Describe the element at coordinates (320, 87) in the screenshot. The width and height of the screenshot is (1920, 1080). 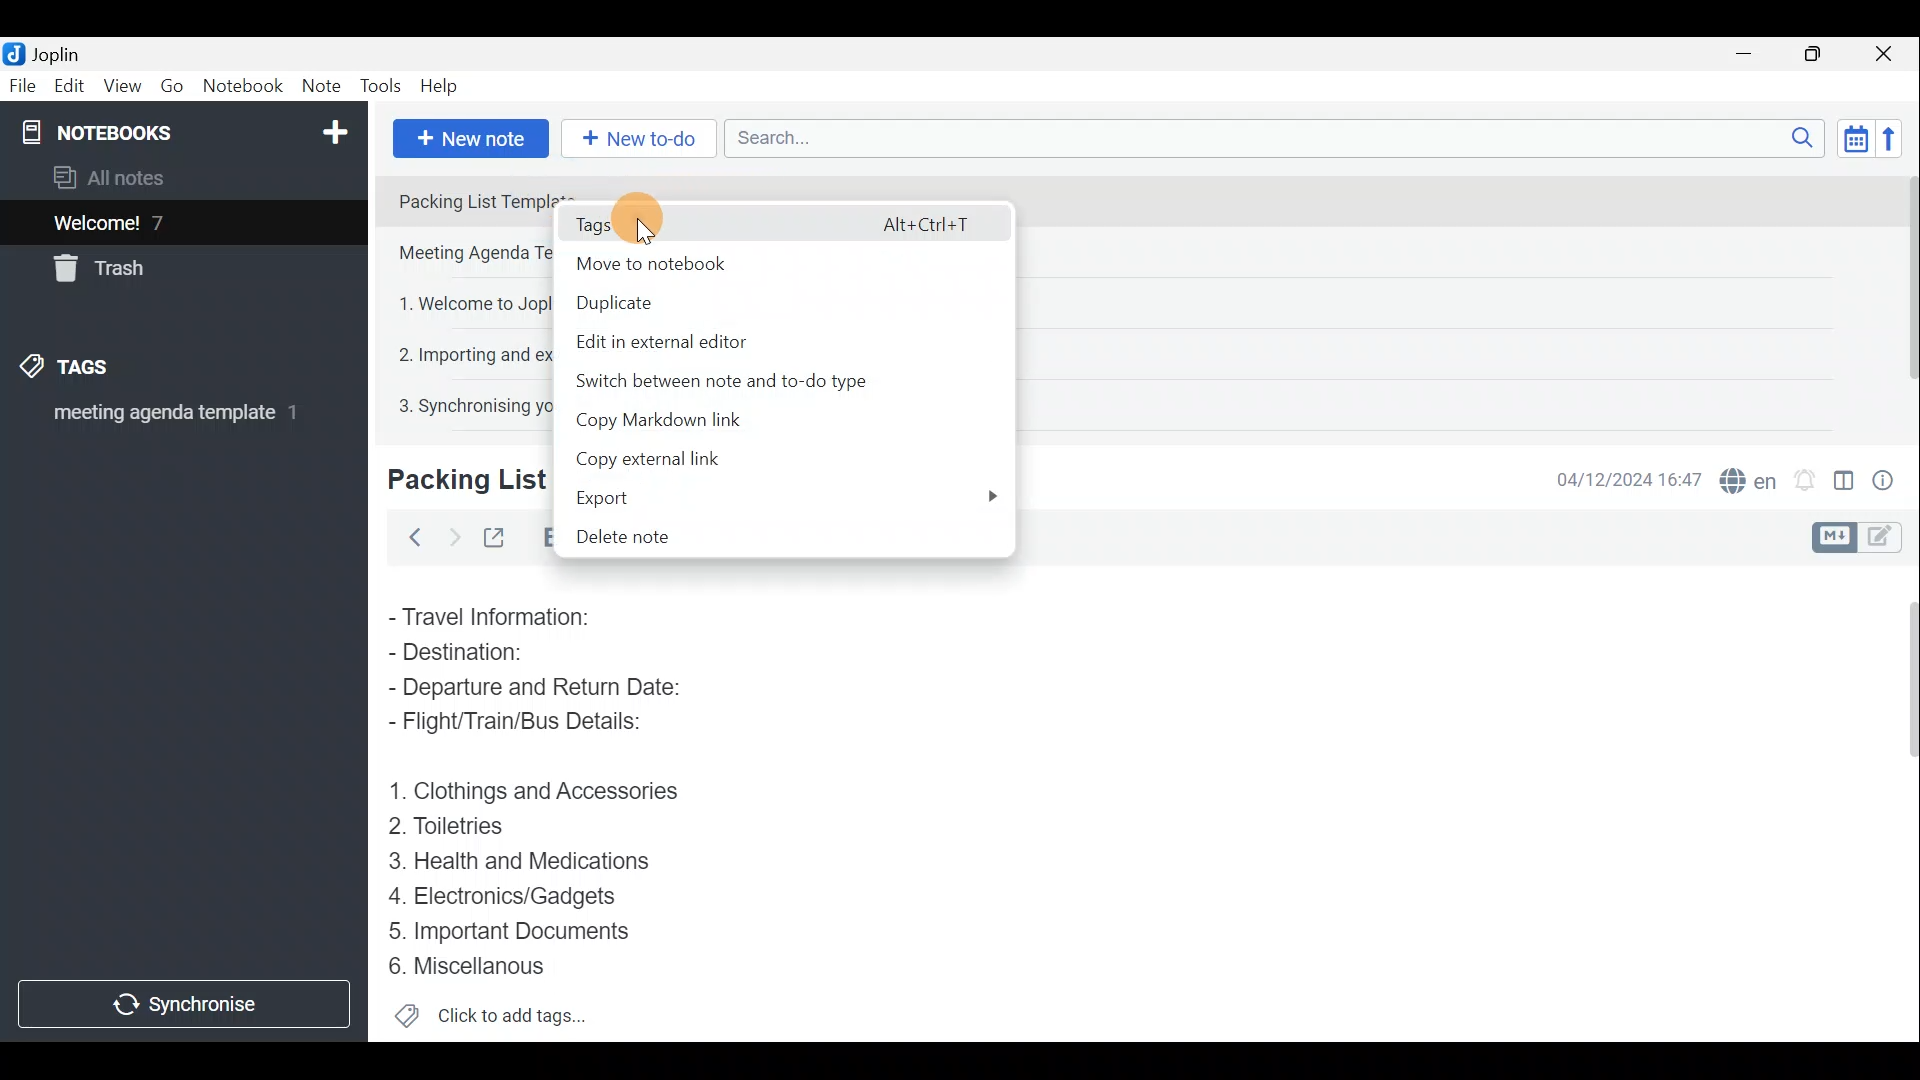
I see `Note` at that location.